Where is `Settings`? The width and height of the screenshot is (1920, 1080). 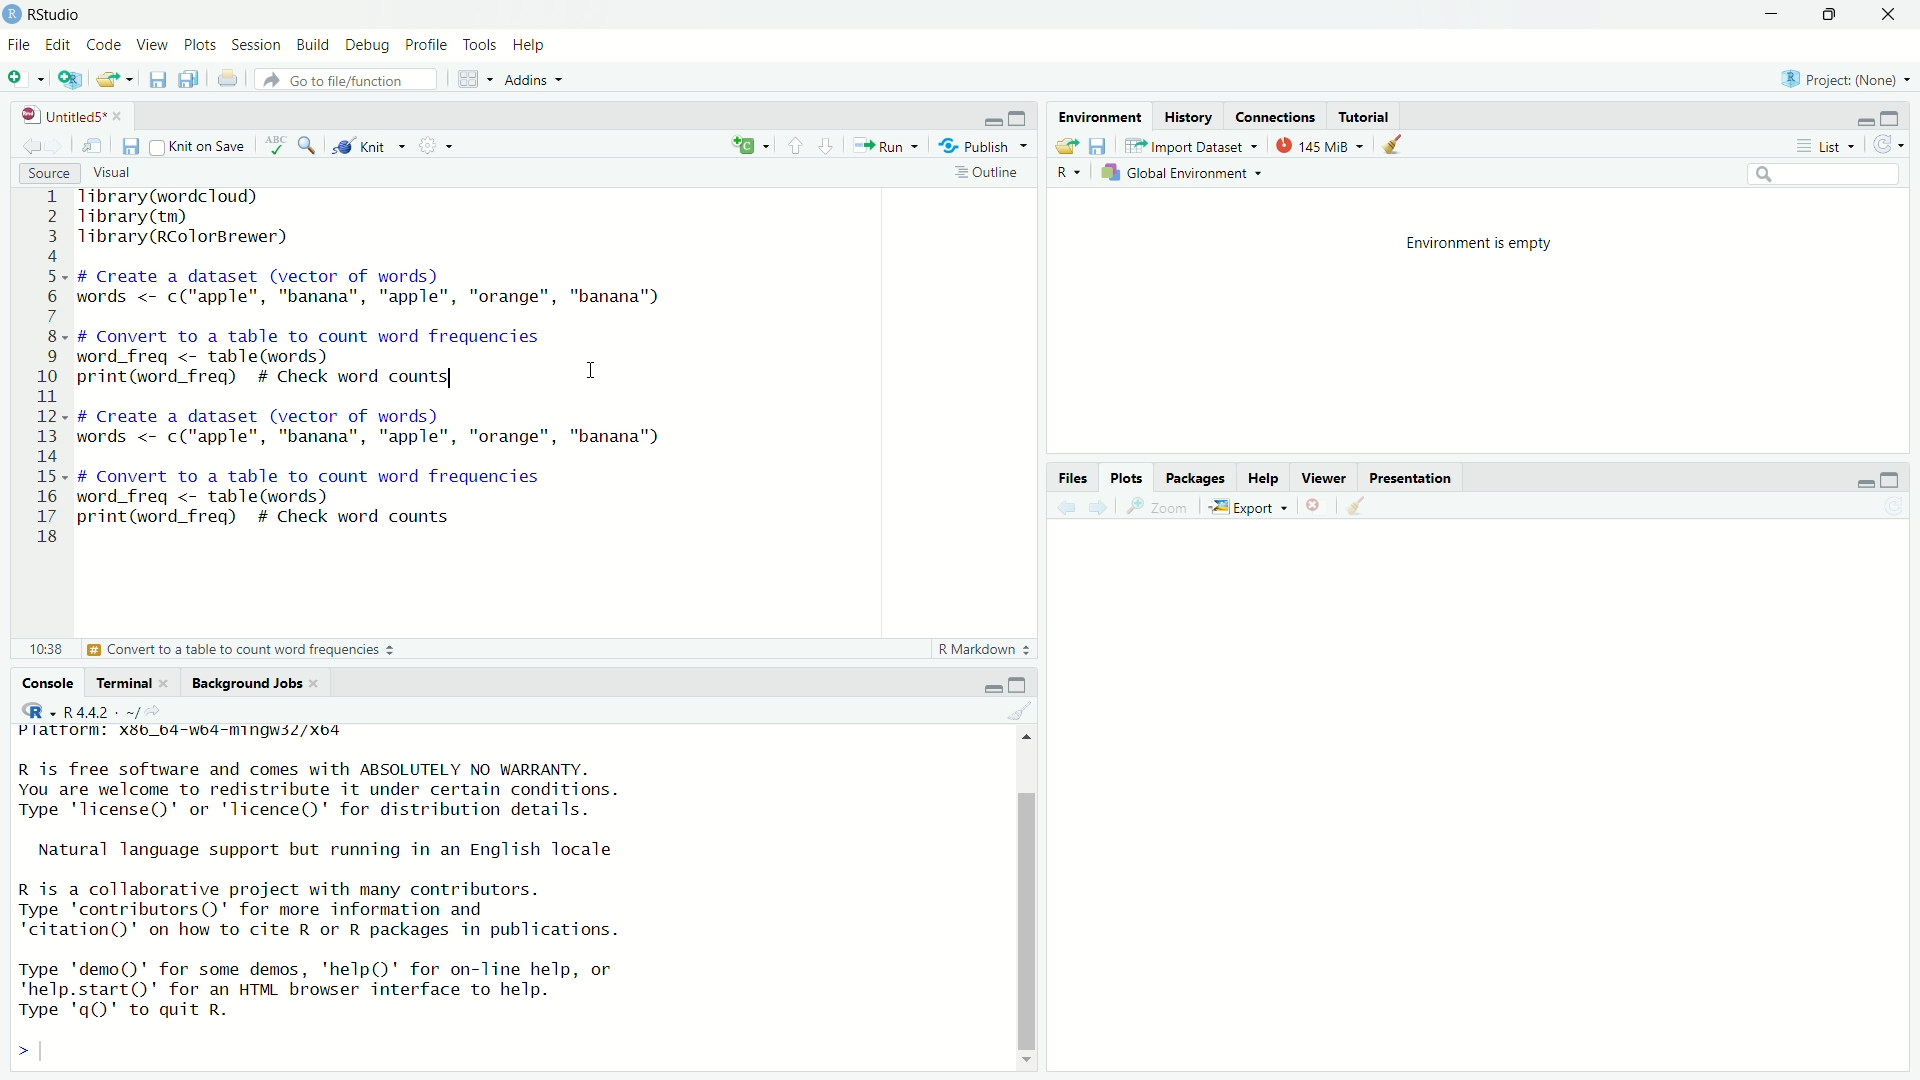
Settings is located at coordinates (437, 145).